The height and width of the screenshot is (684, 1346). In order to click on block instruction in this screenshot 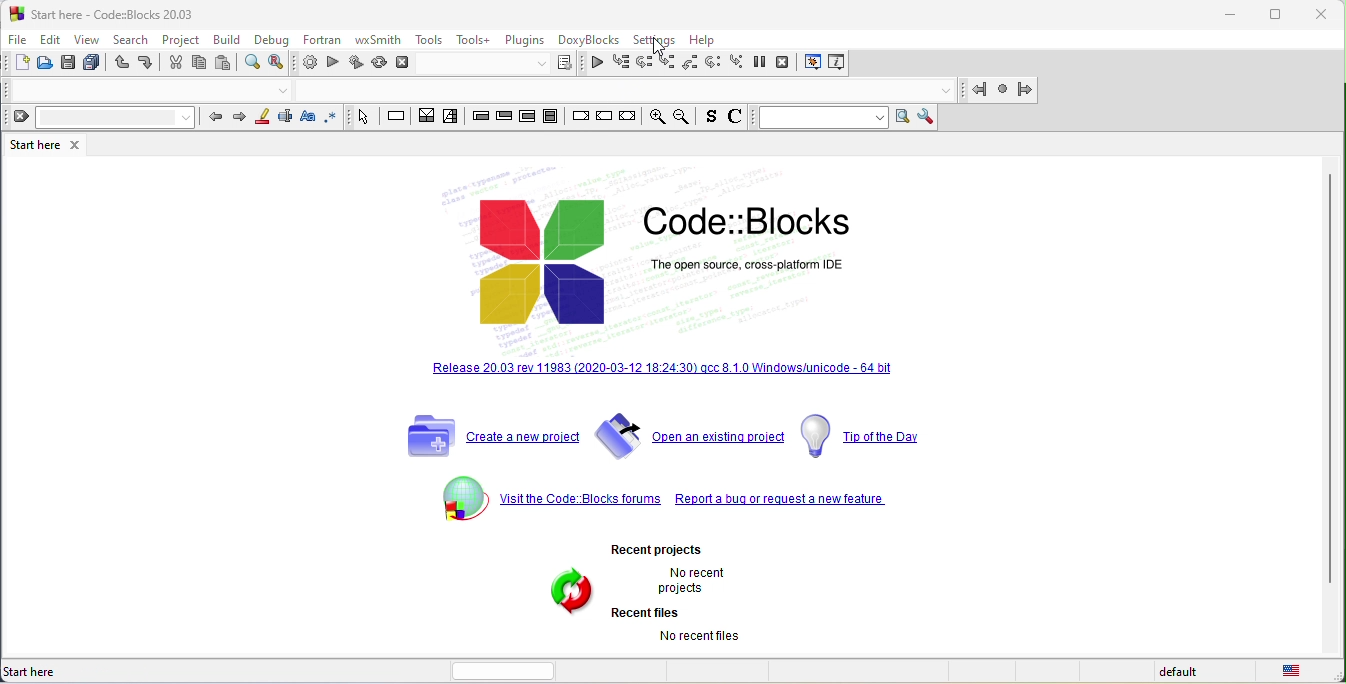, I will do `click(555, 117)`.